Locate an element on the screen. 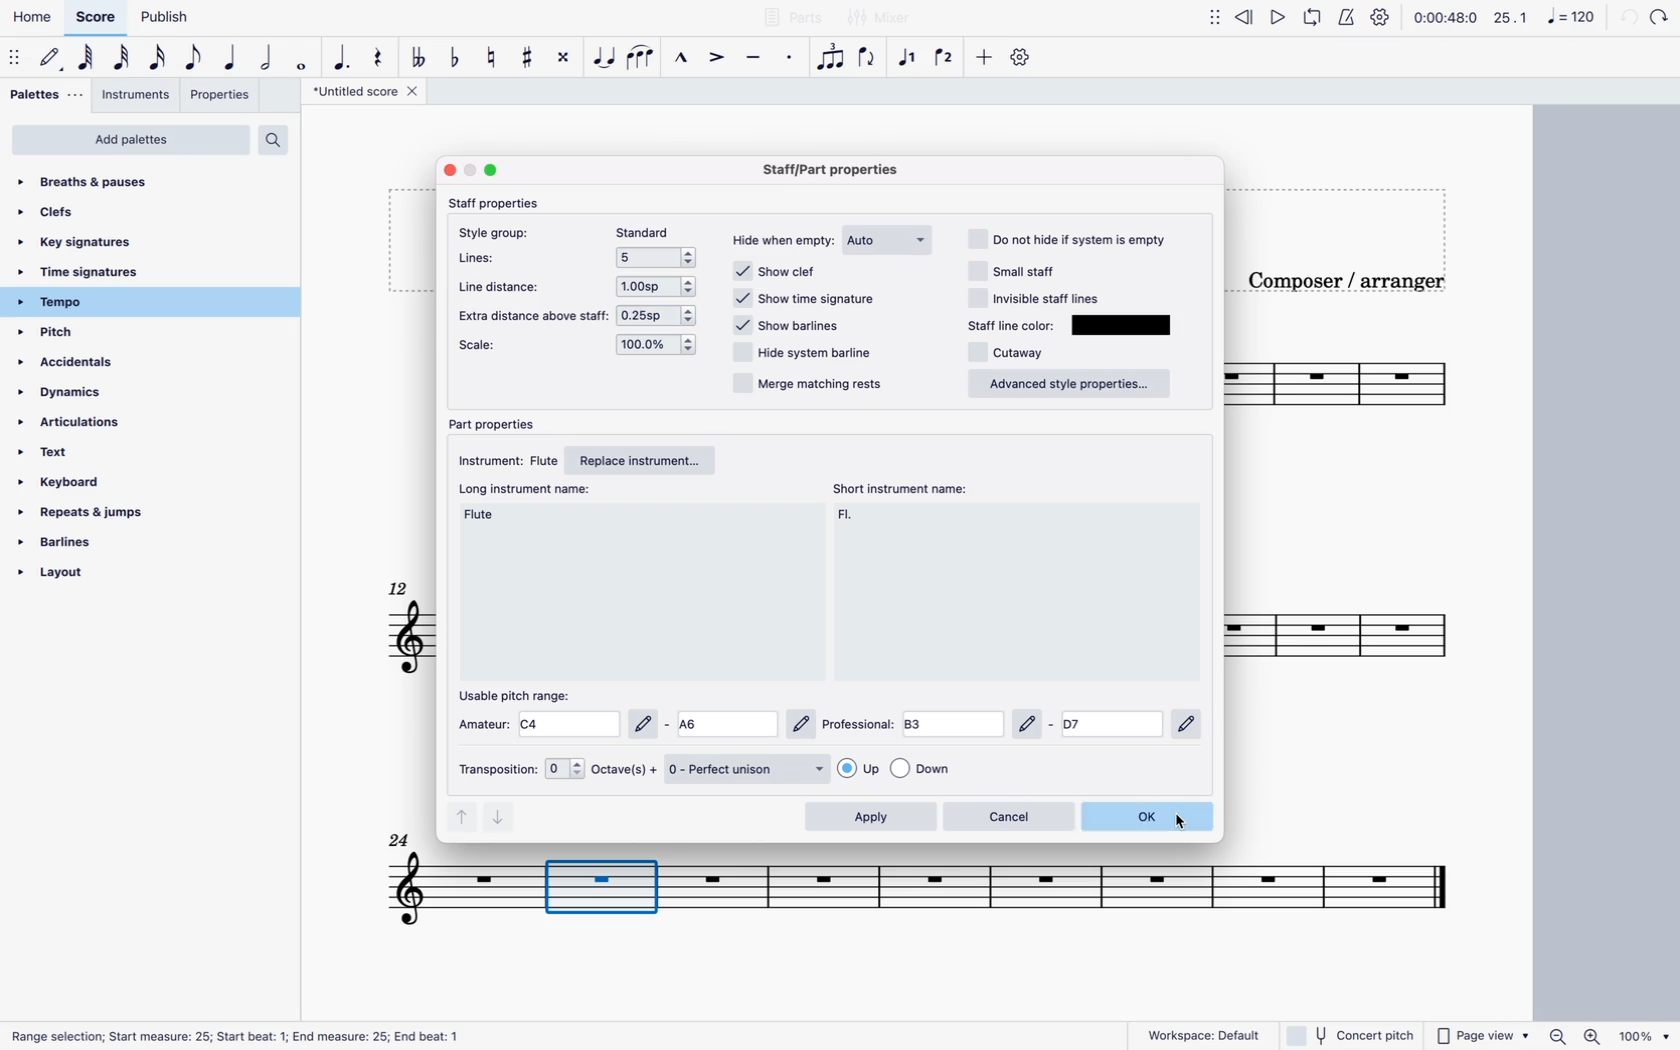  default is located at coordinates (50, 59).